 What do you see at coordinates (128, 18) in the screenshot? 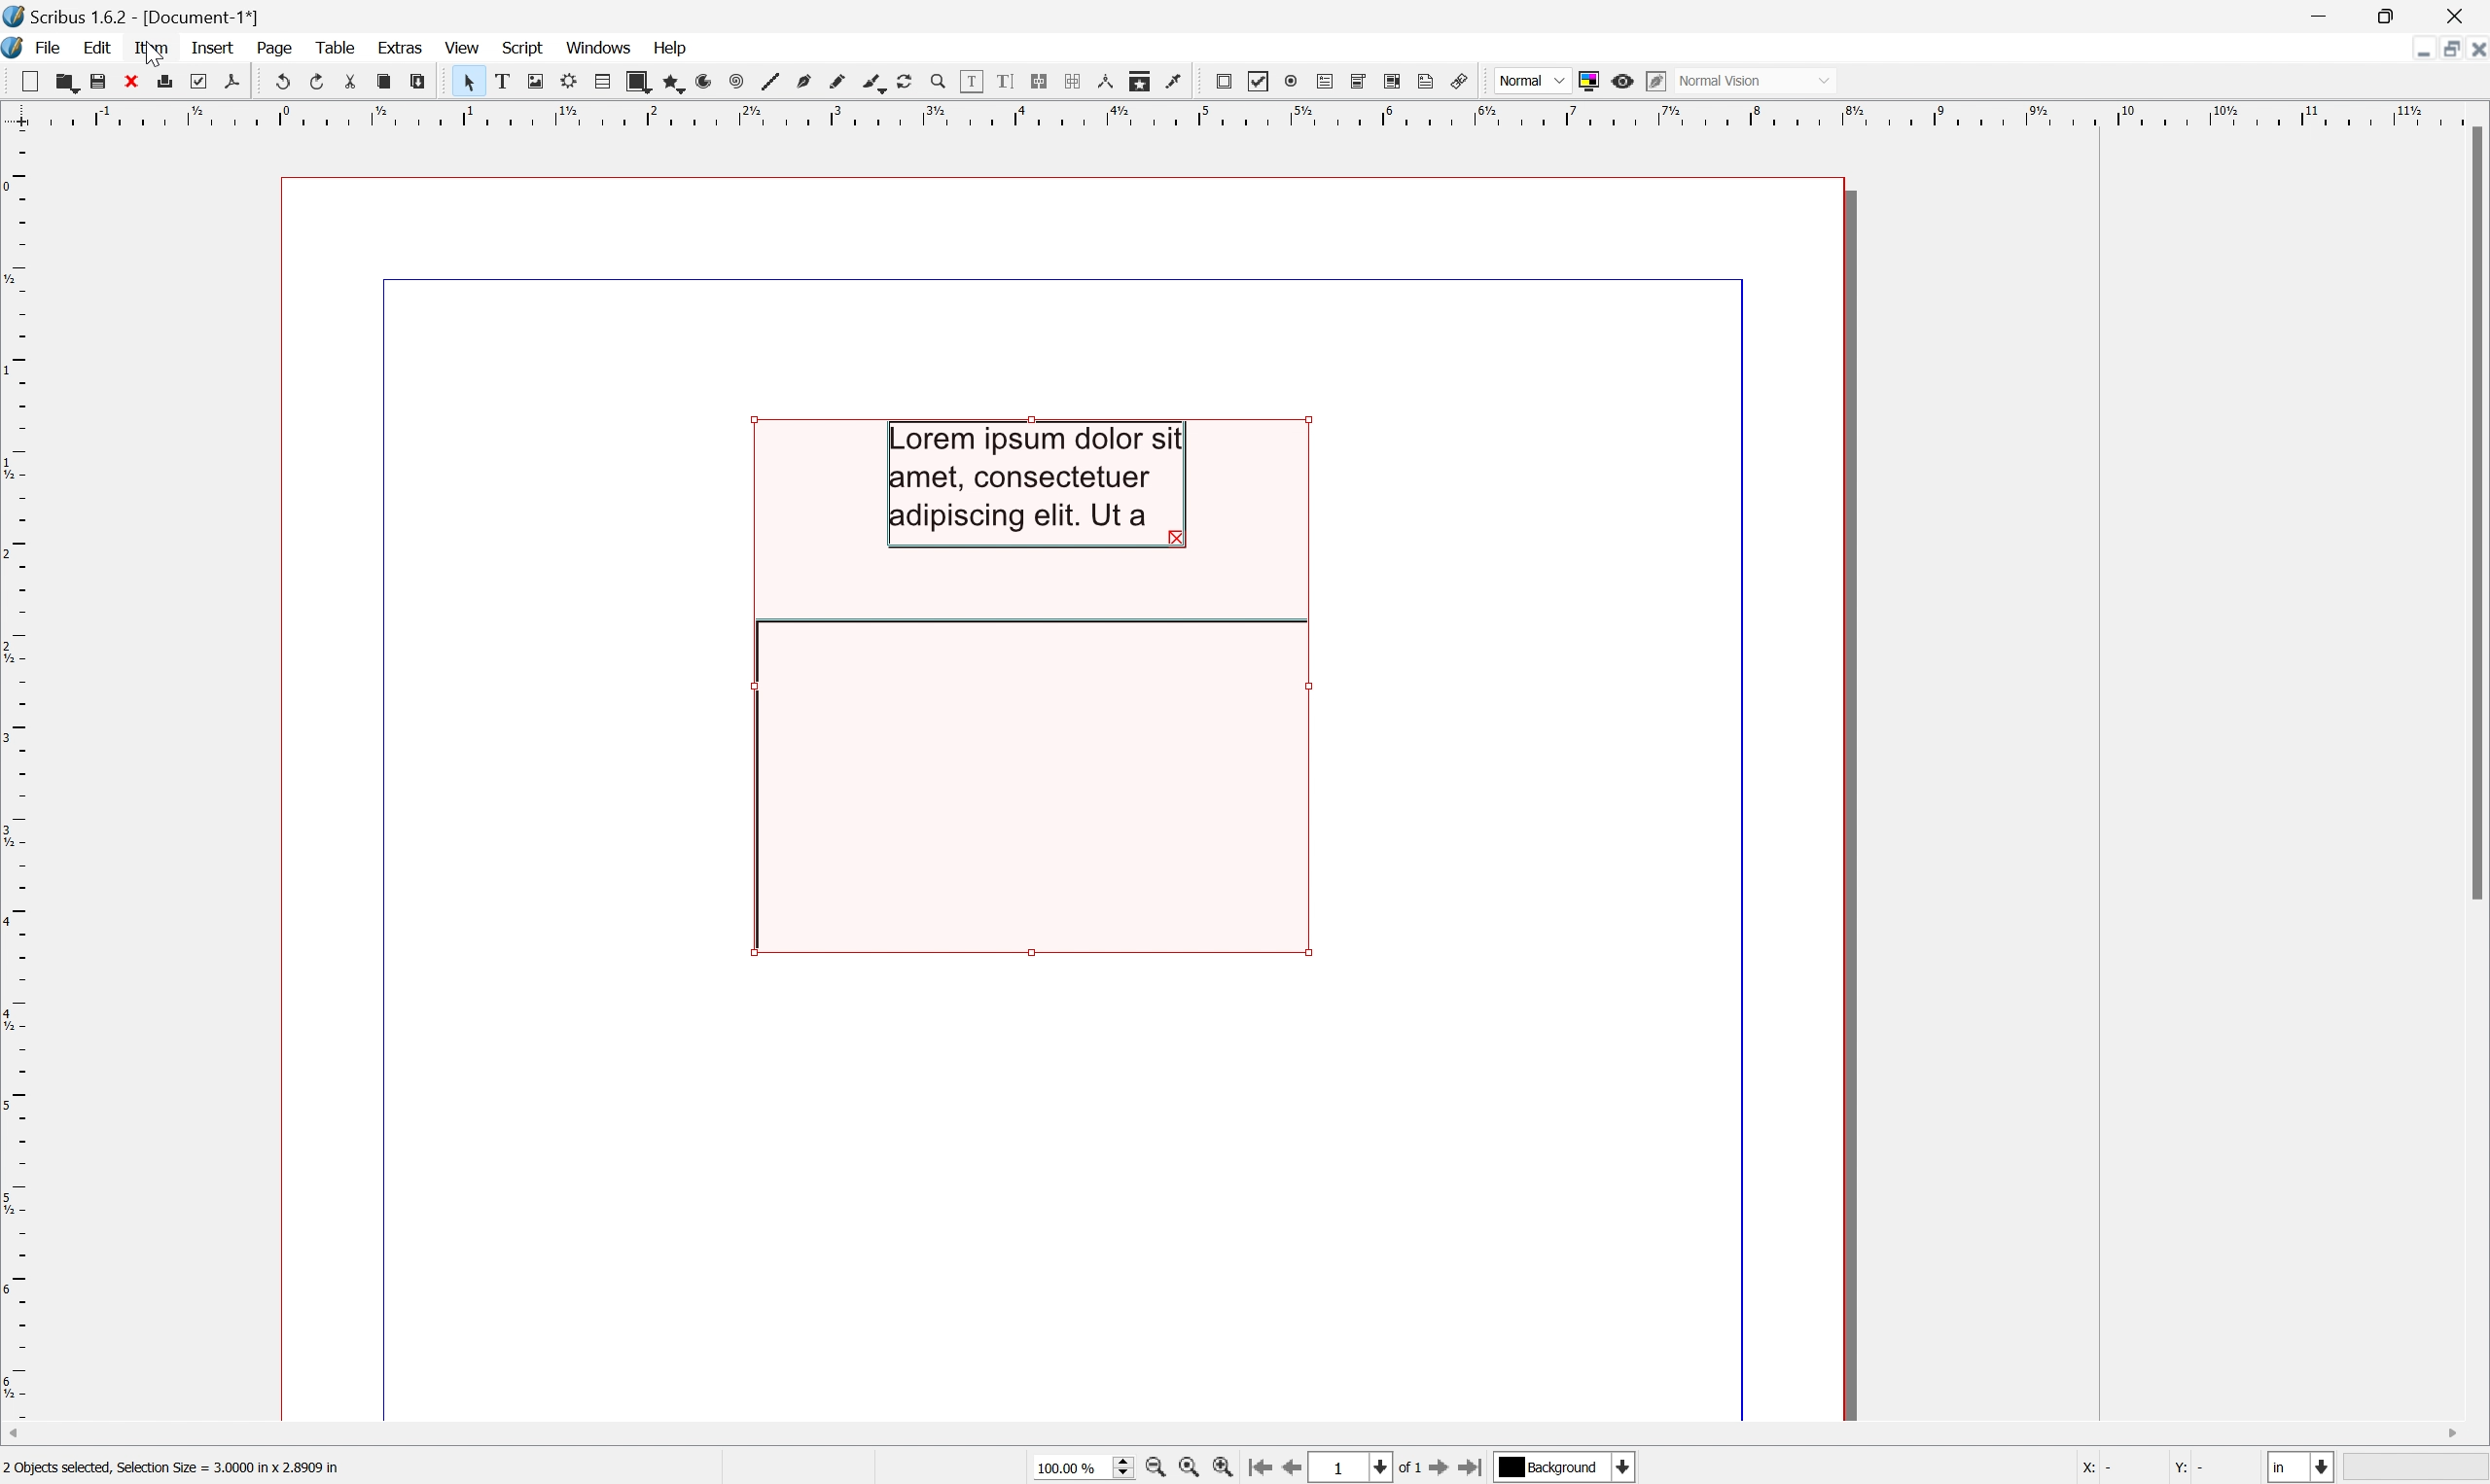
I see `Scribus 1.6.2 - [Document-1*]` at bounding box center [128, 18].